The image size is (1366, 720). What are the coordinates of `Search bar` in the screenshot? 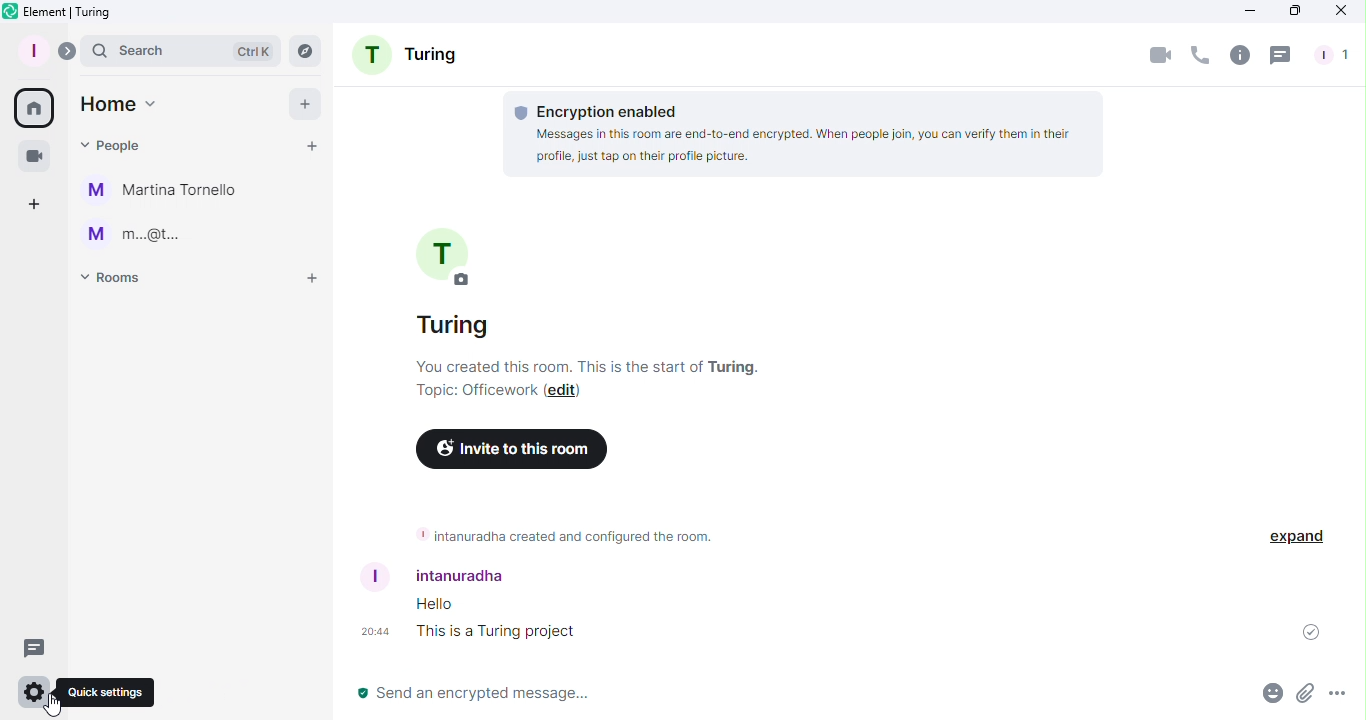 It's located at (179, 49).